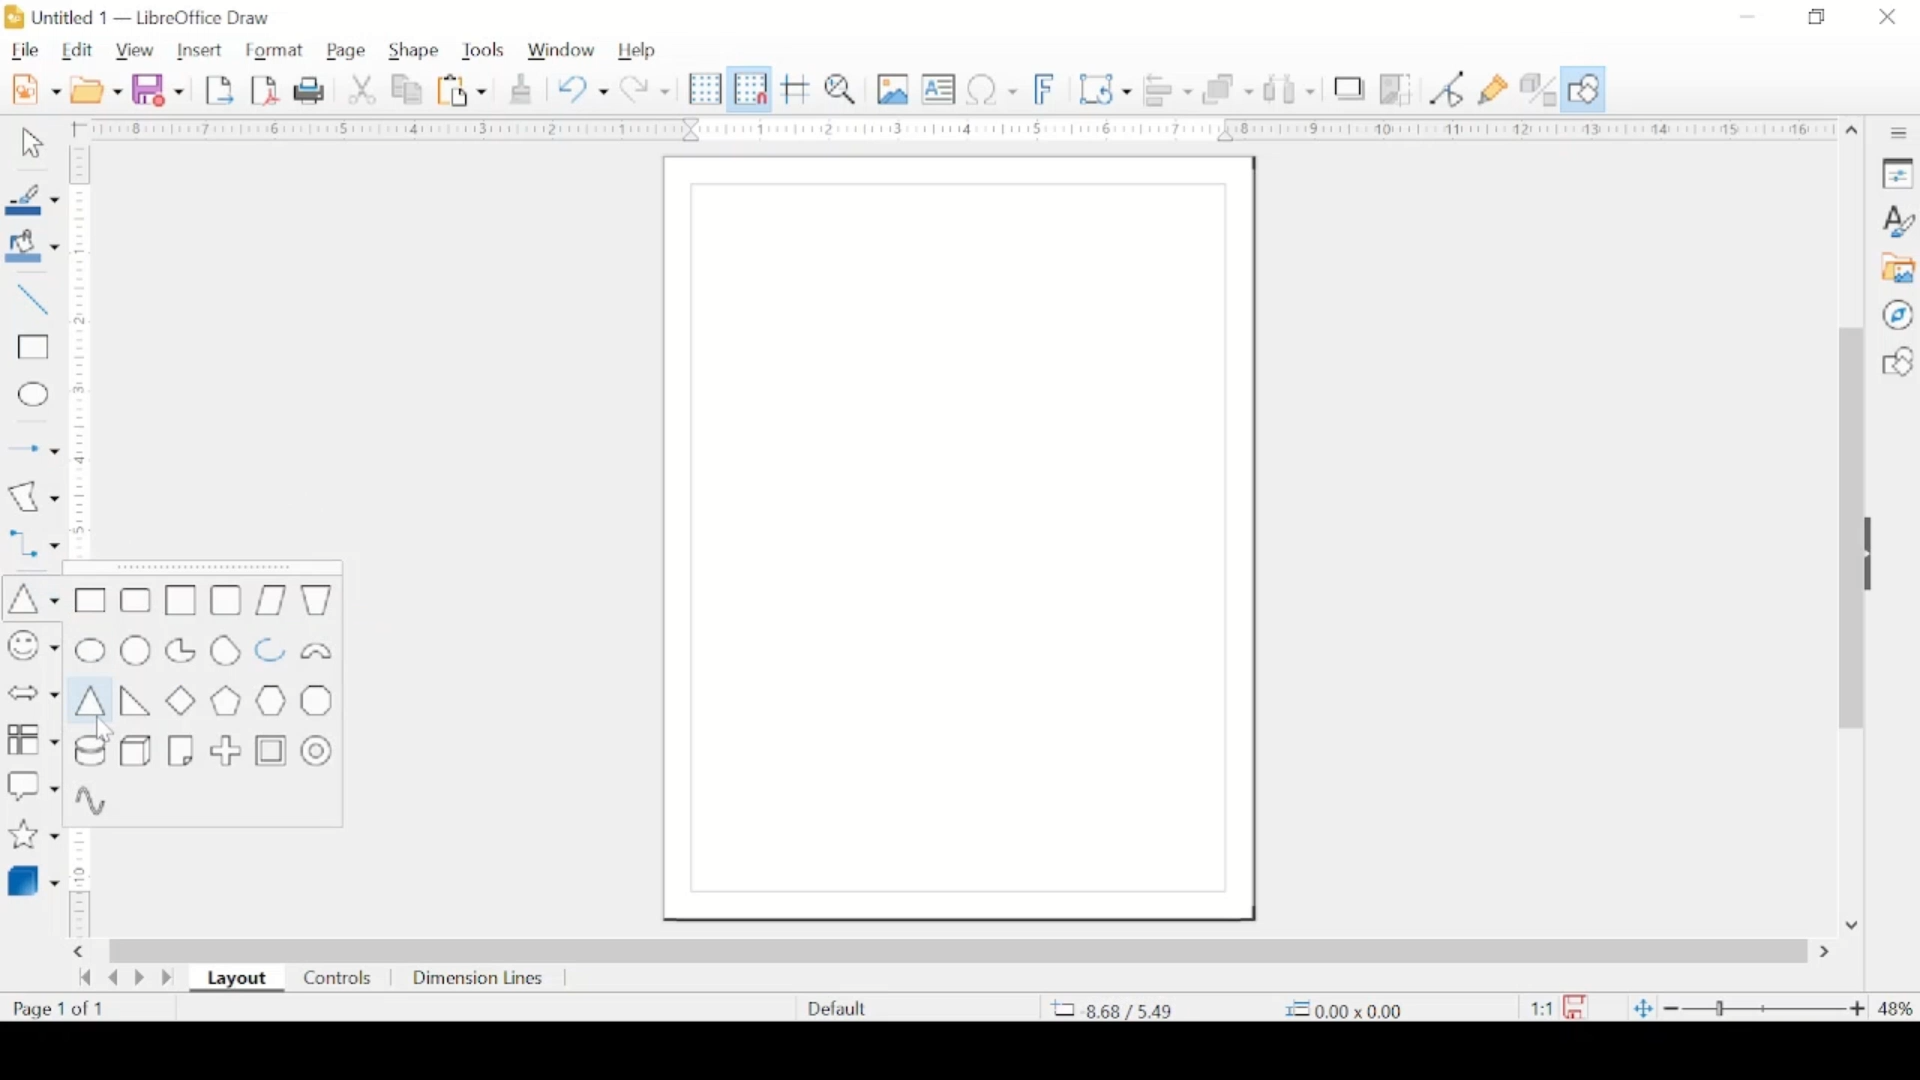 The height and width of the screenshot is (1080, 1920). I want to click on properties, so click(1898, 172).